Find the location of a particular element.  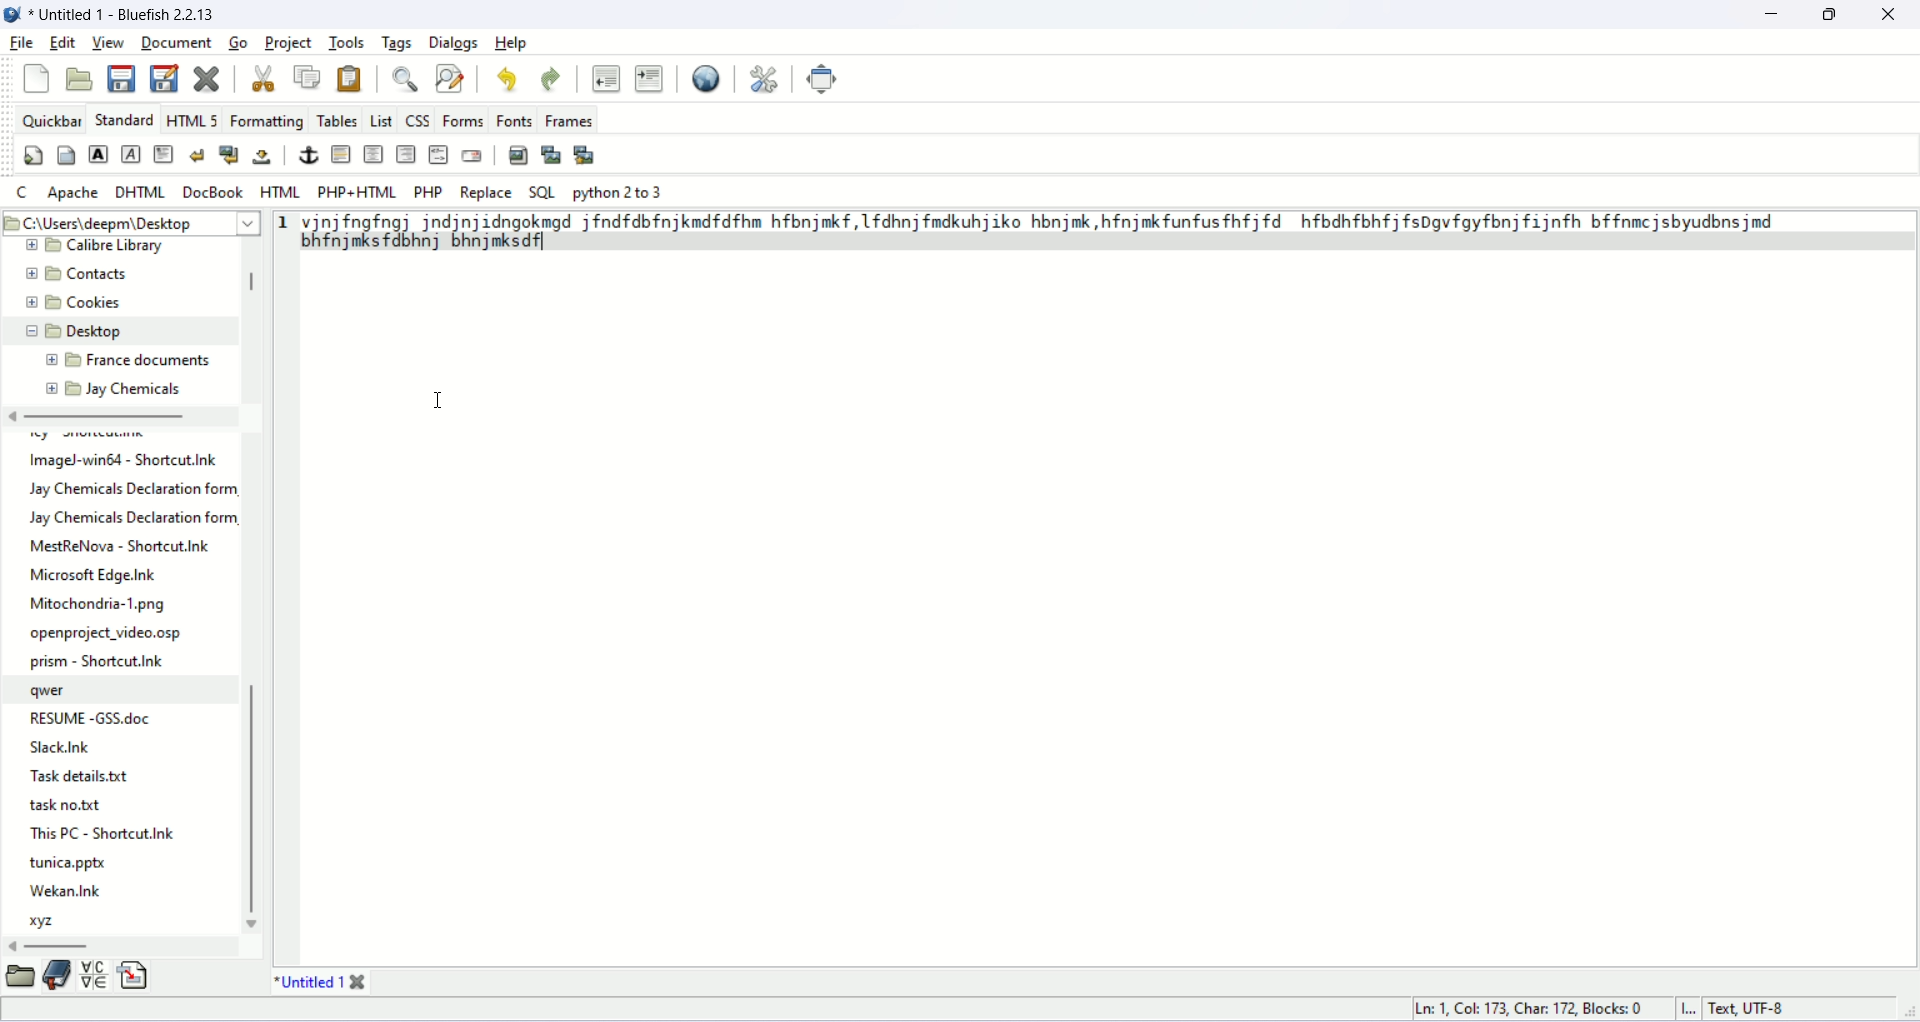

maximize is located at coordinates (1834, 13).